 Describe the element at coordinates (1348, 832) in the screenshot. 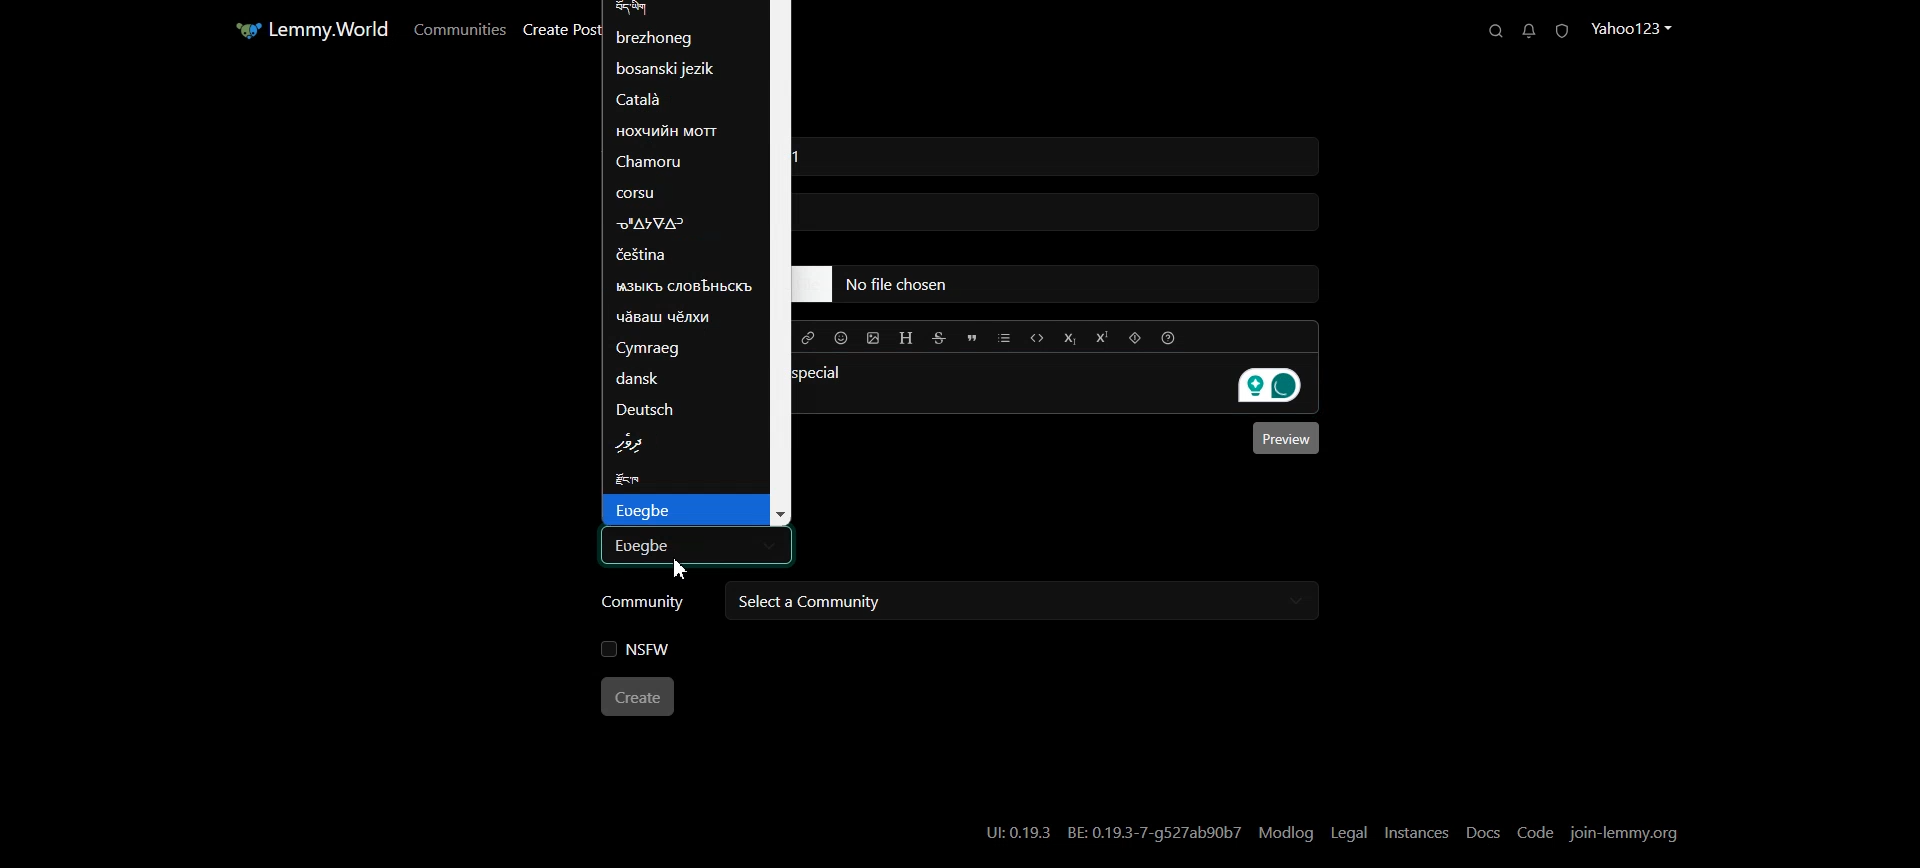

I see `Legal` at that location.